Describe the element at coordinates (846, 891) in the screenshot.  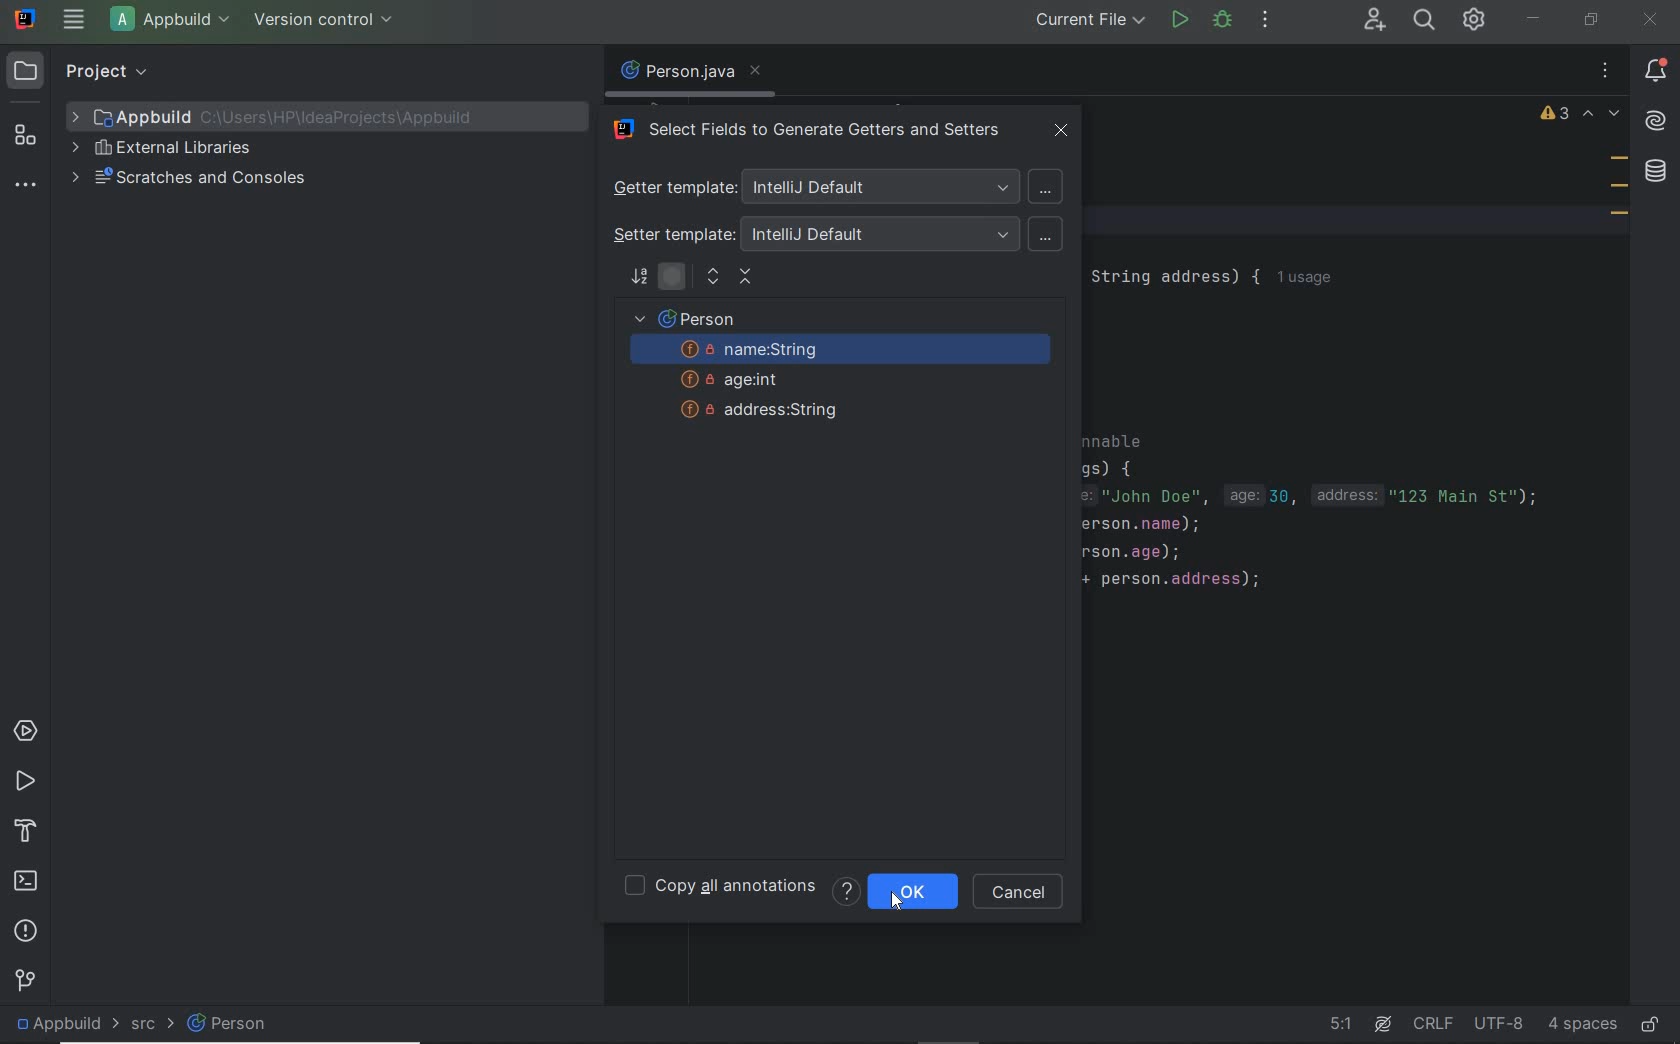
I see `show help contents` at that location.